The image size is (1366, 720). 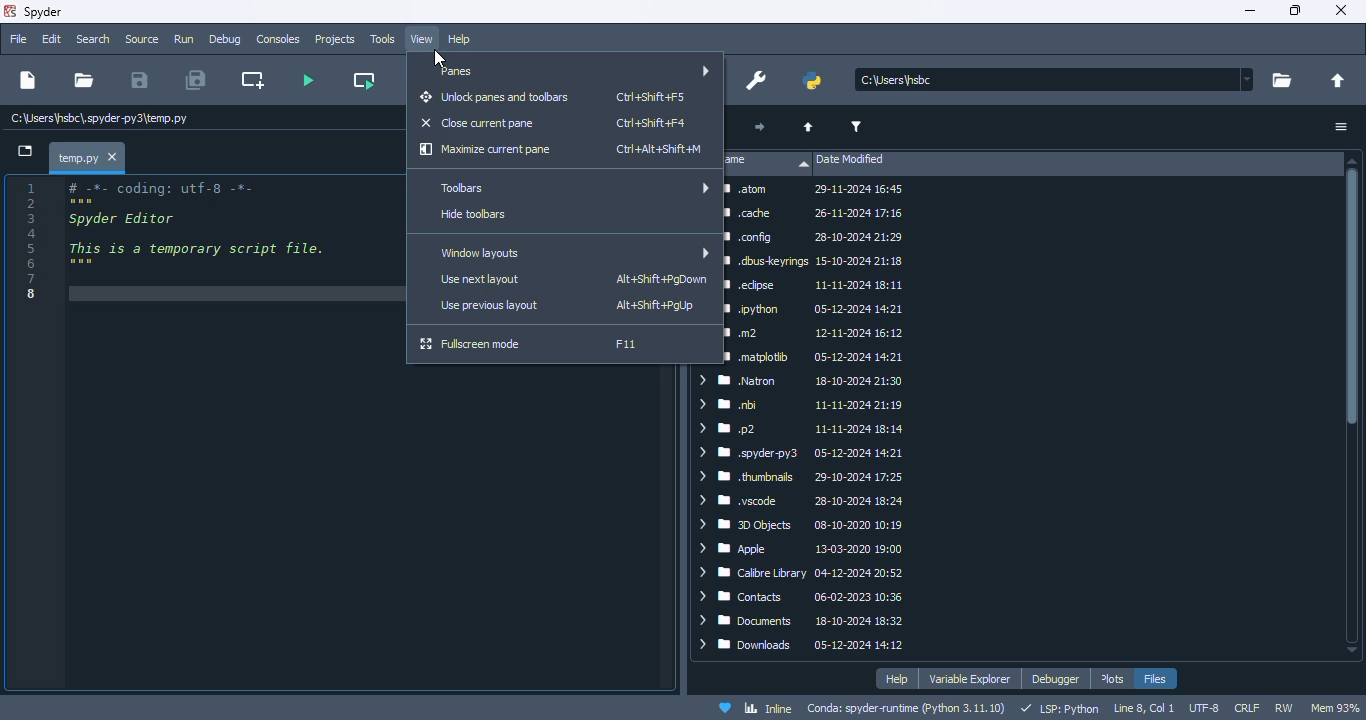 I want to click on edit, so click(x=52, y=38).